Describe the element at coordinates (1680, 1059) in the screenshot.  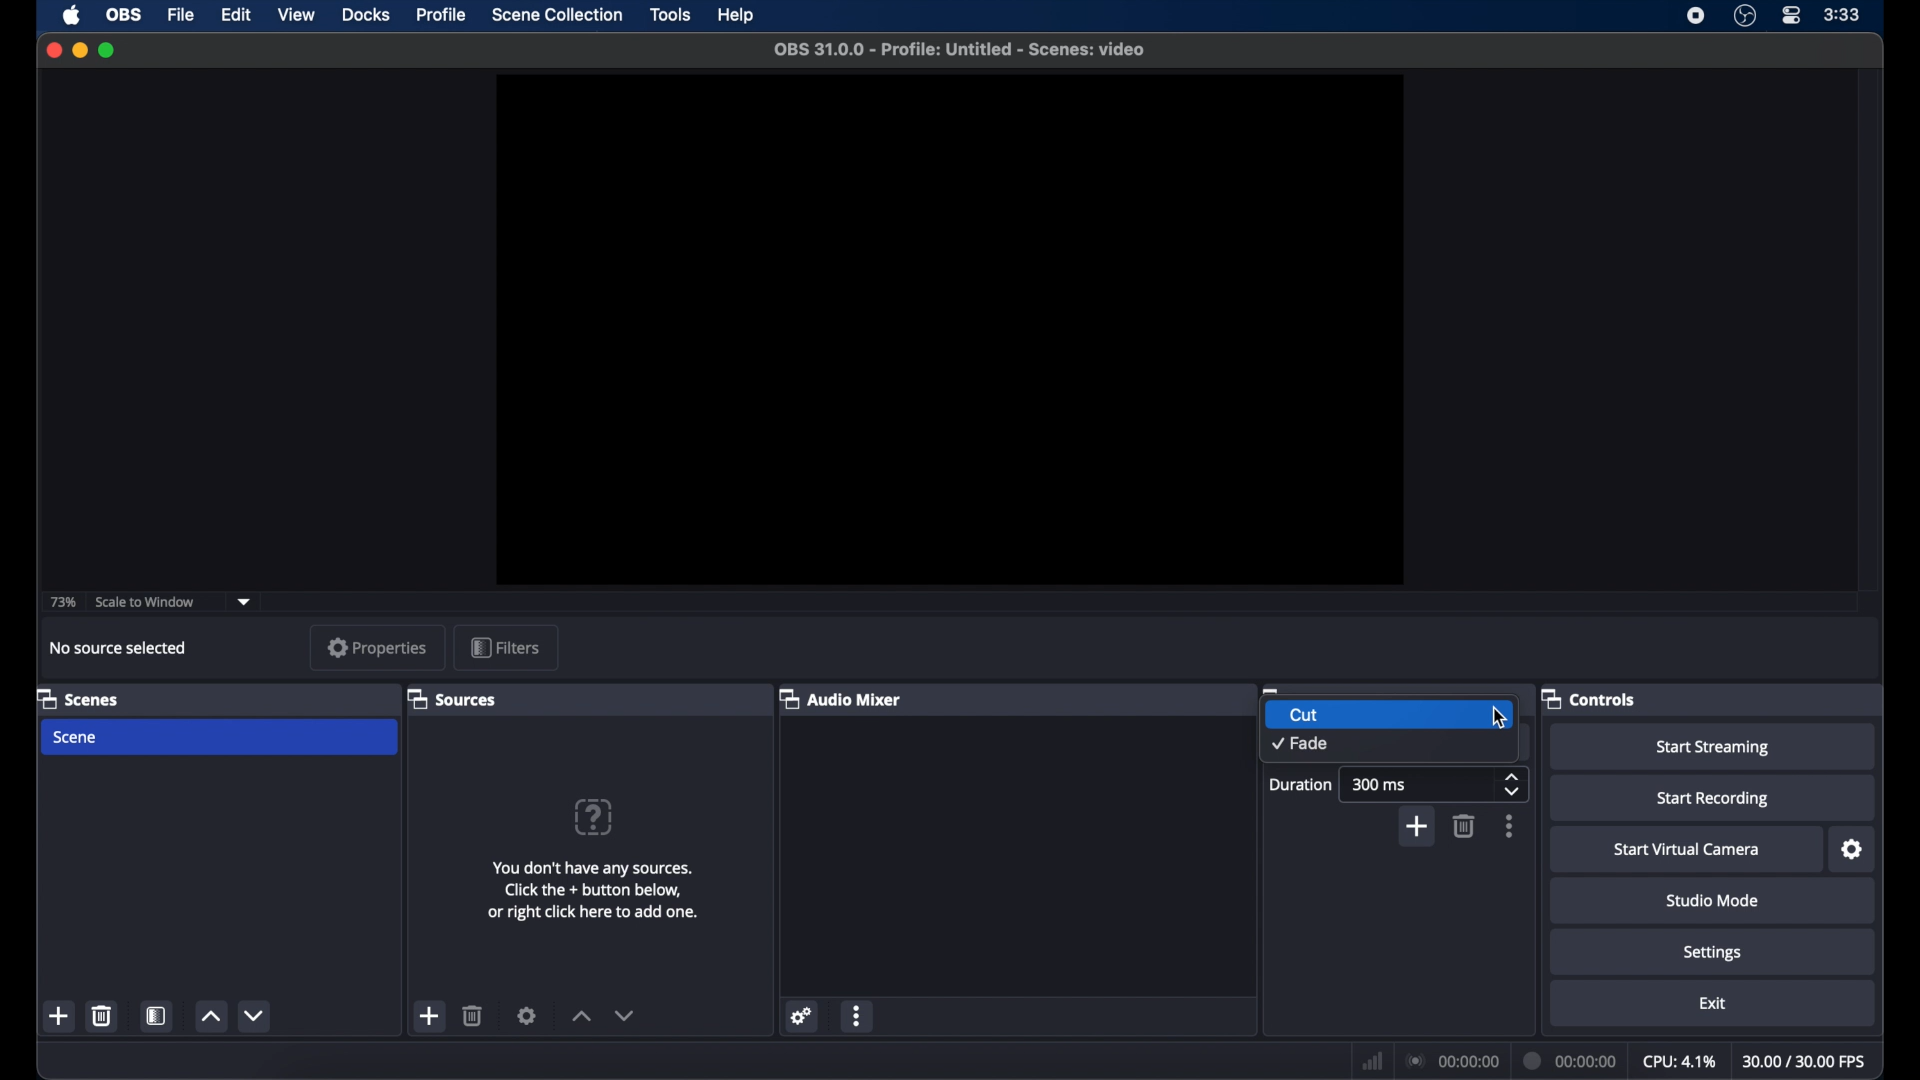
I see `cpu` at that location.